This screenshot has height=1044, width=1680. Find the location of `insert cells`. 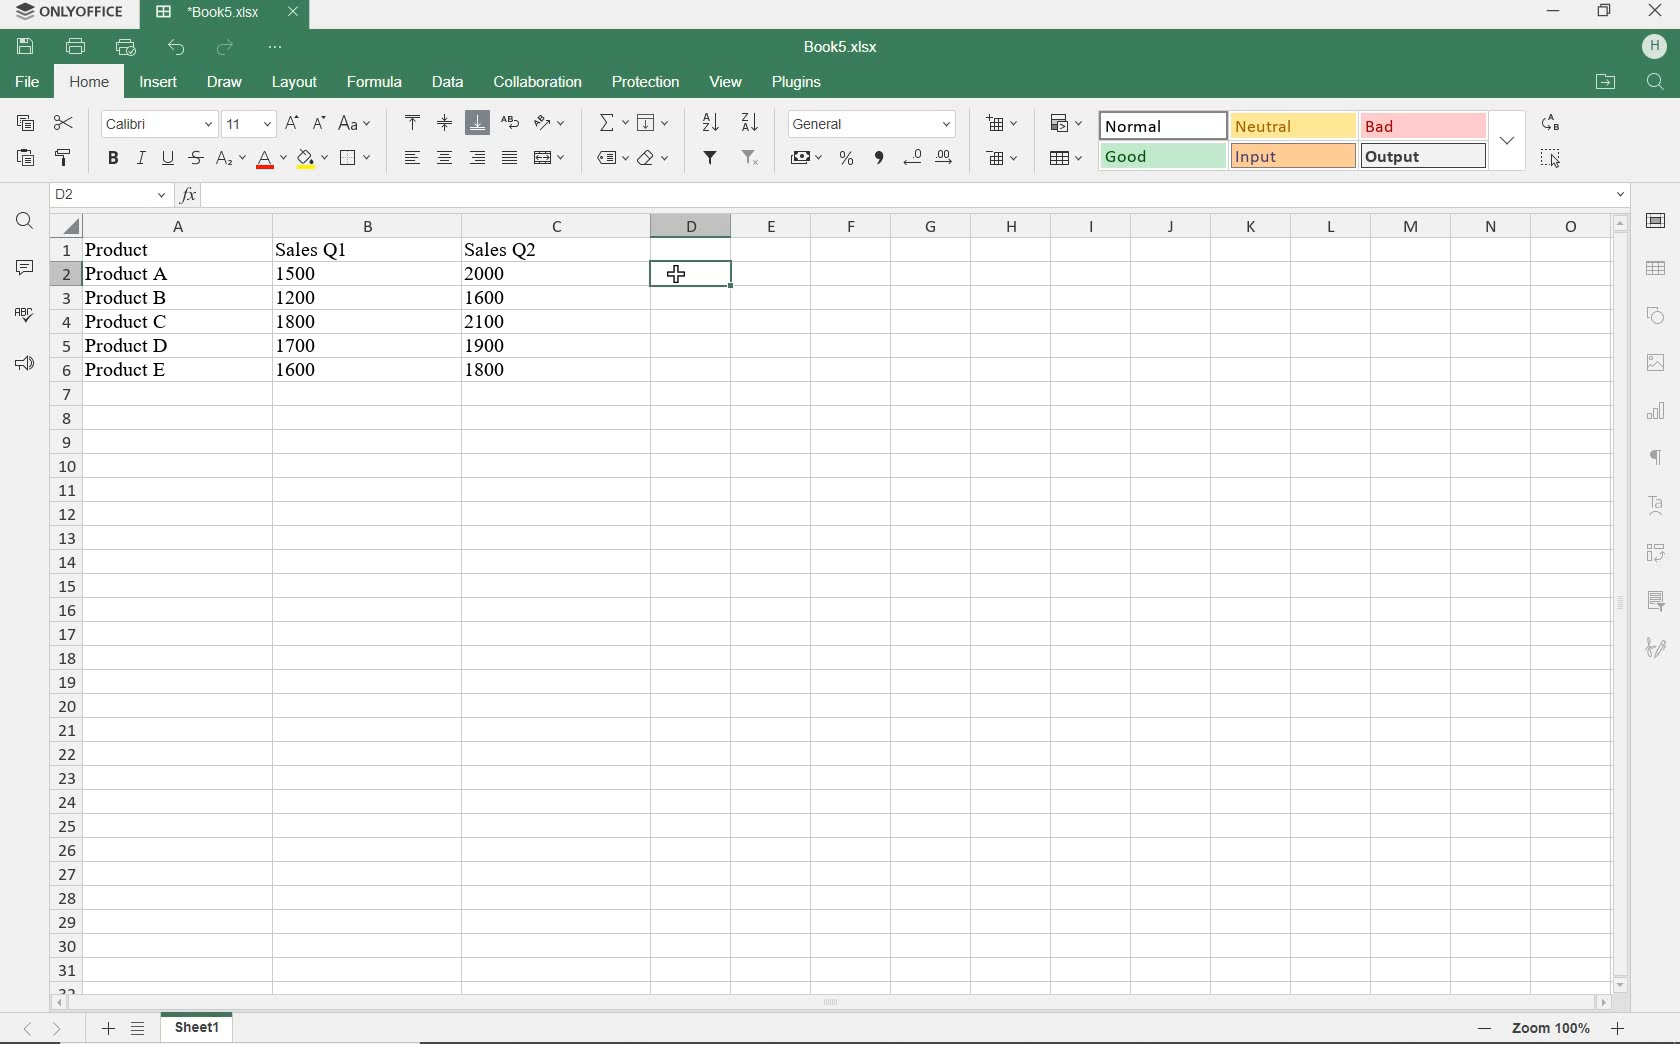

insert cells is located at coordinates (999, 125).